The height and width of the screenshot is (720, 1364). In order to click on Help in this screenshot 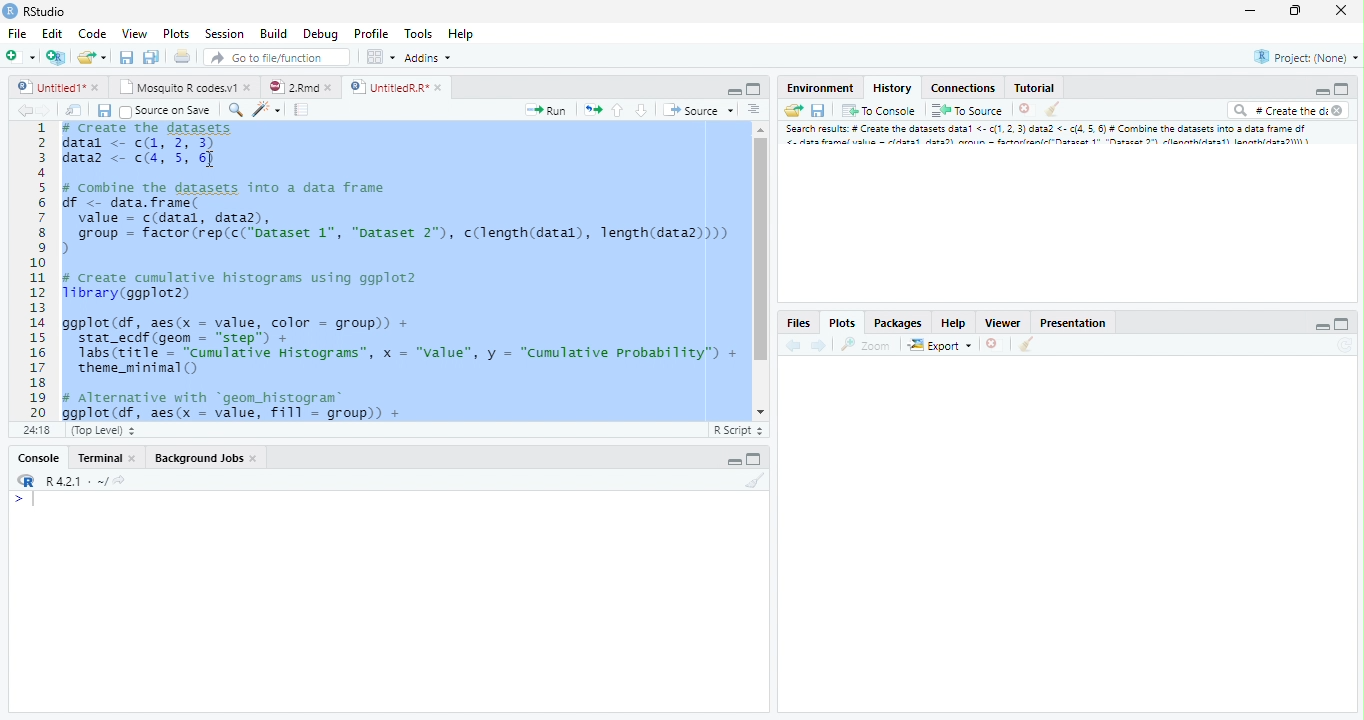, I will do `click(460, 34)`.